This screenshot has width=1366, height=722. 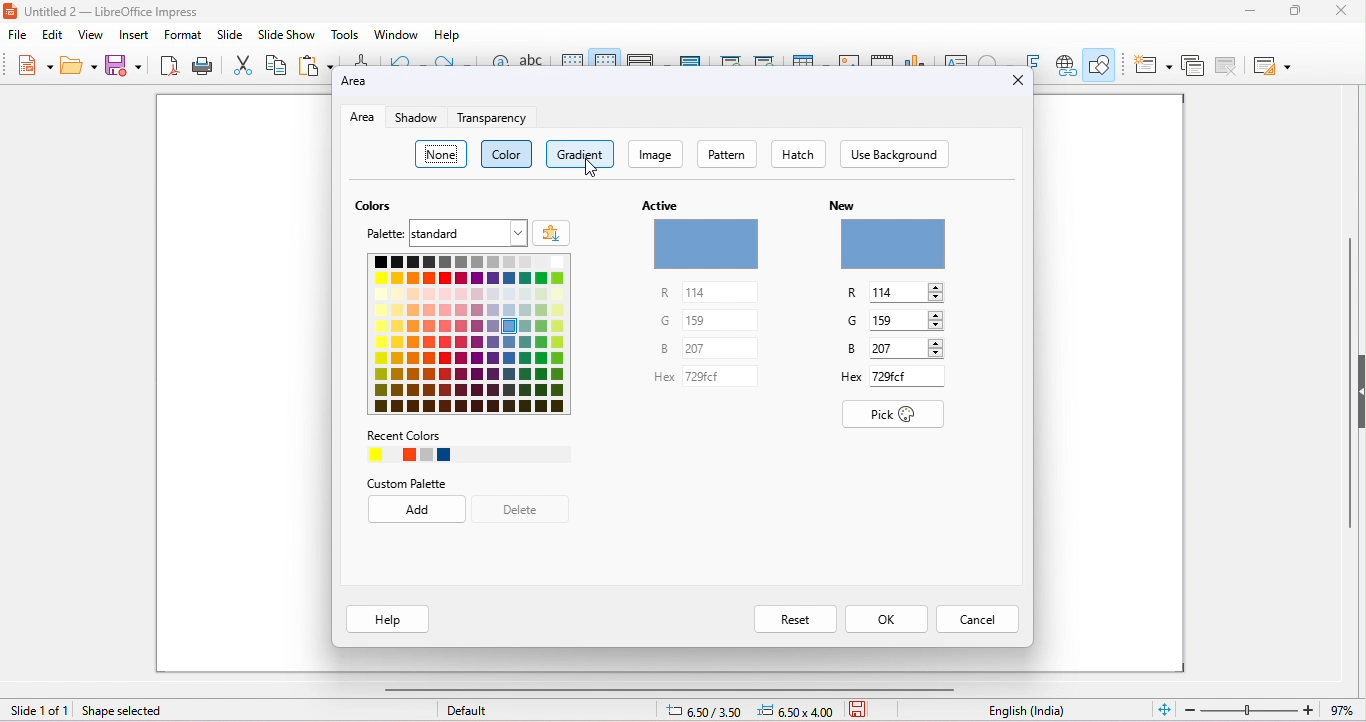 What do you see at coordinates (706, 244) in the screenshot?
I see `Rectangular object` at bounding box center [706, 244].